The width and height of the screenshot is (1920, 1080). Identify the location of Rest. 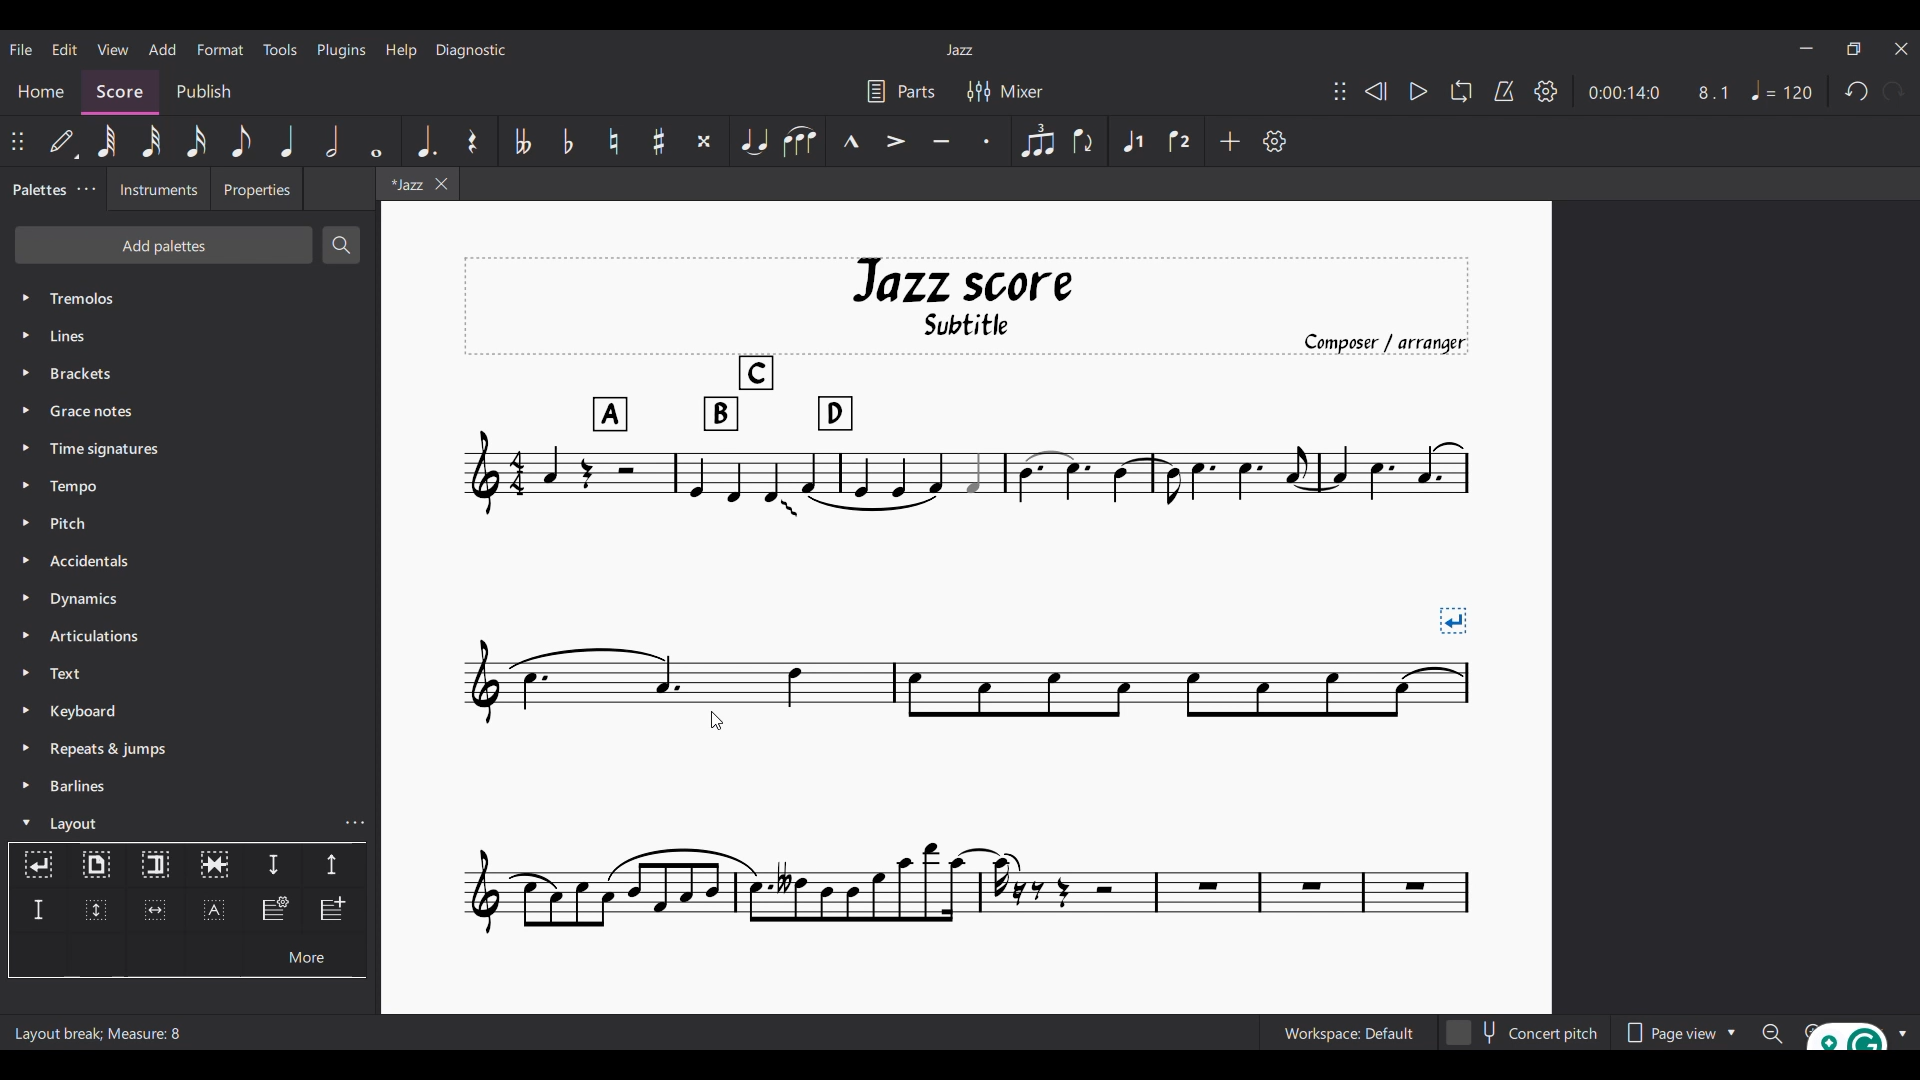
(473, 141).